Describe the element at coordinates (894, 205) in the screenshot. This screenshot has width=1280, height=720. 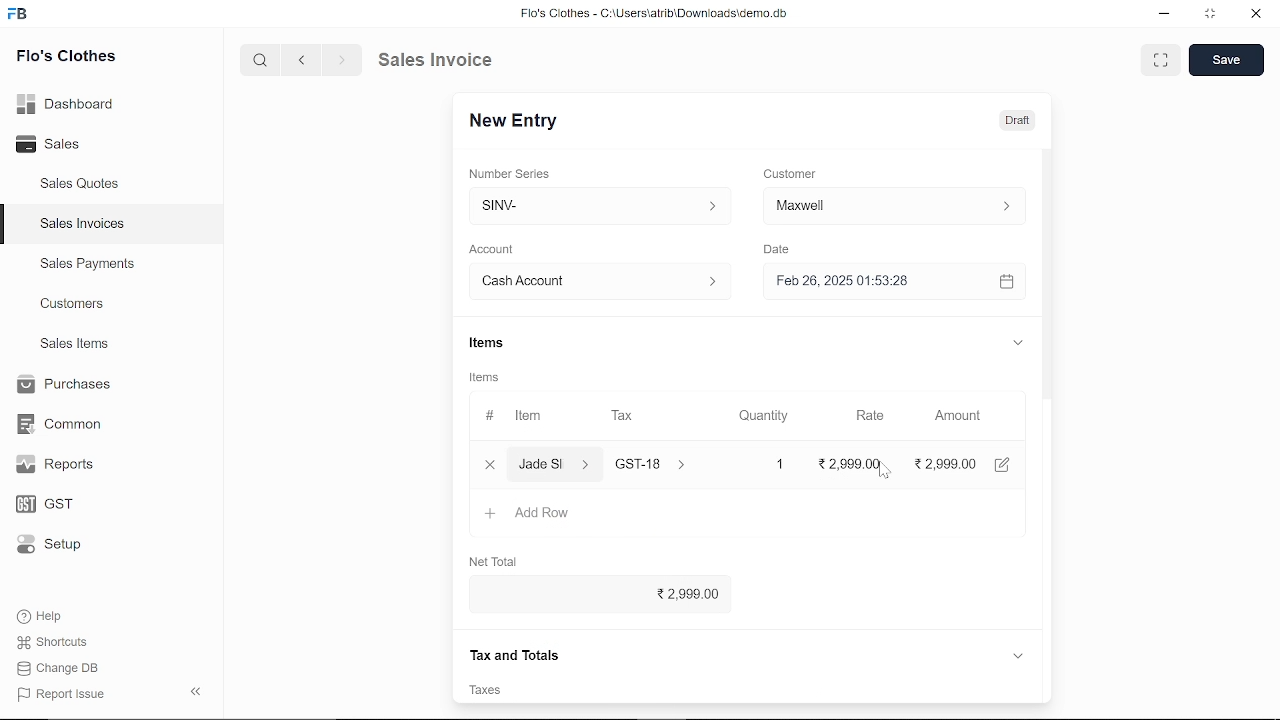
I see `Customer` at that location.